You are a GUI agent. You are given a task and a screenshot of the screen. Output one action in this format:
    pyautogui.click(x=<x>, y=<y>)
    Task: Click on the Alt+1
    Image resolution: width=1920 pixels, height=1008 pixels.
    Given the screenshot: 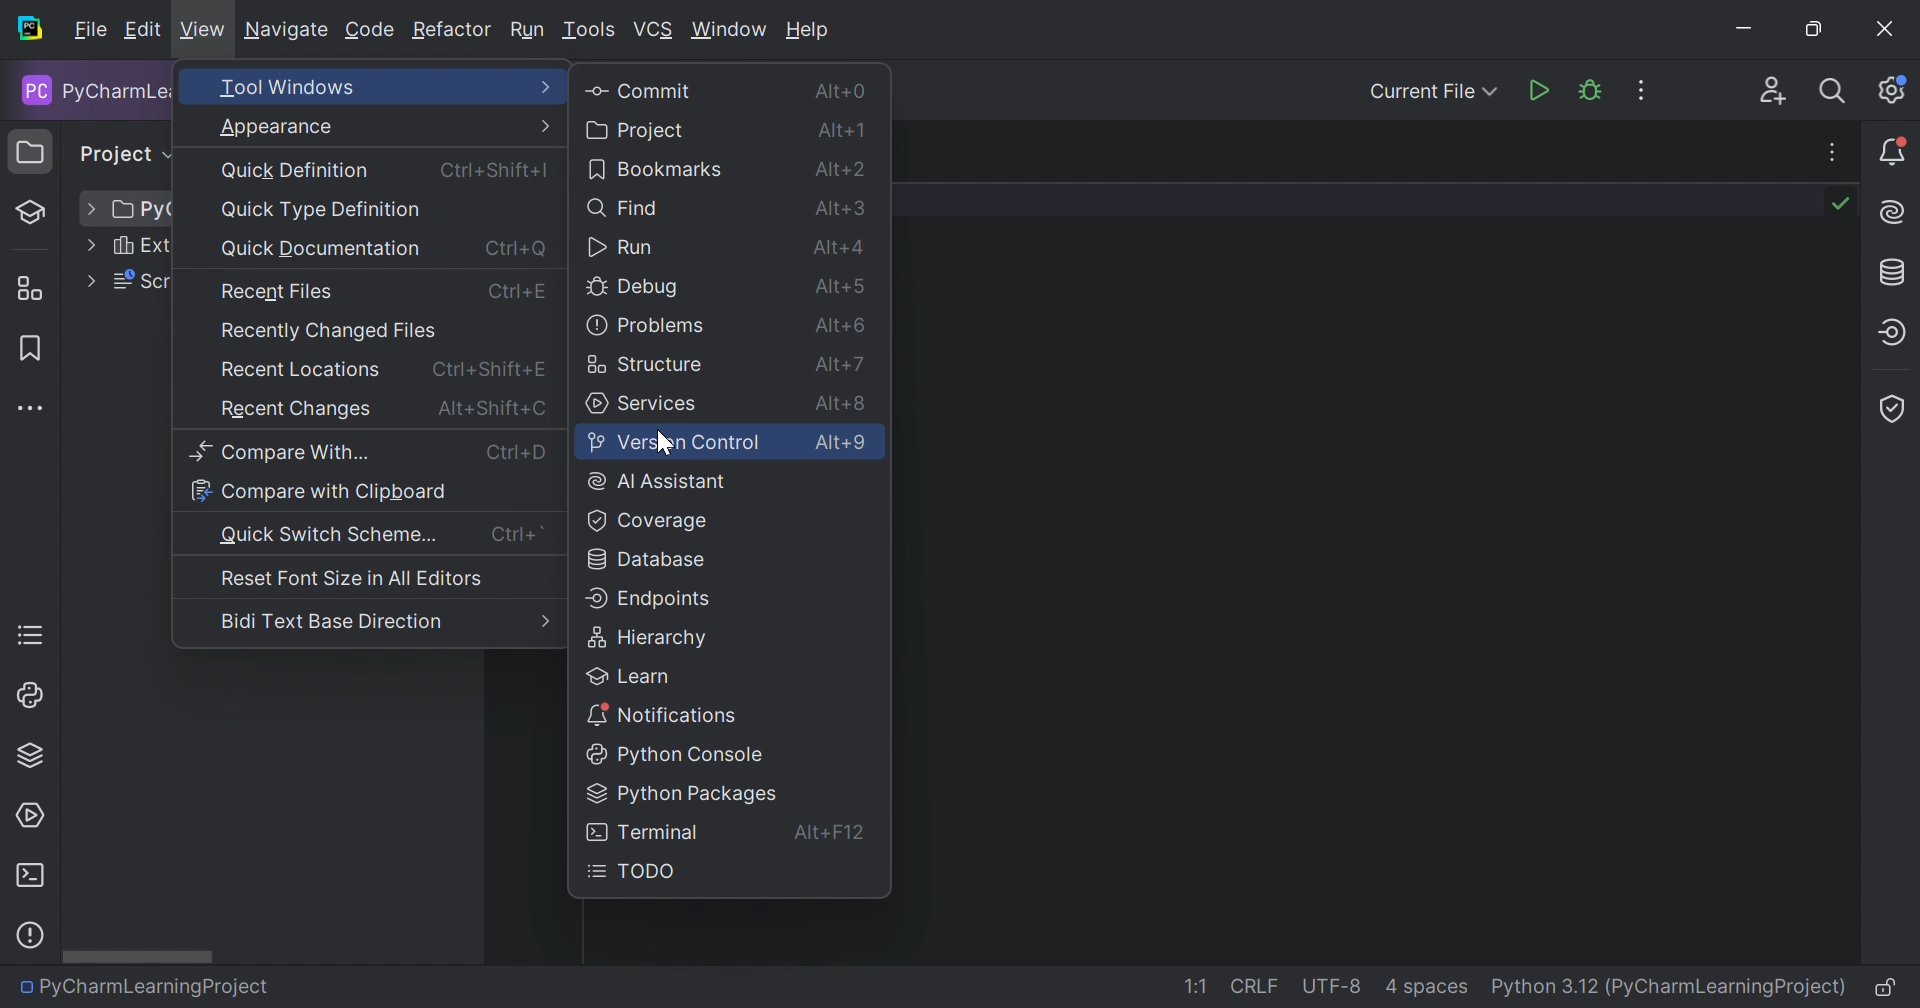 What is the action you would take?
    pyautogui.click(x=840, y=131)
    